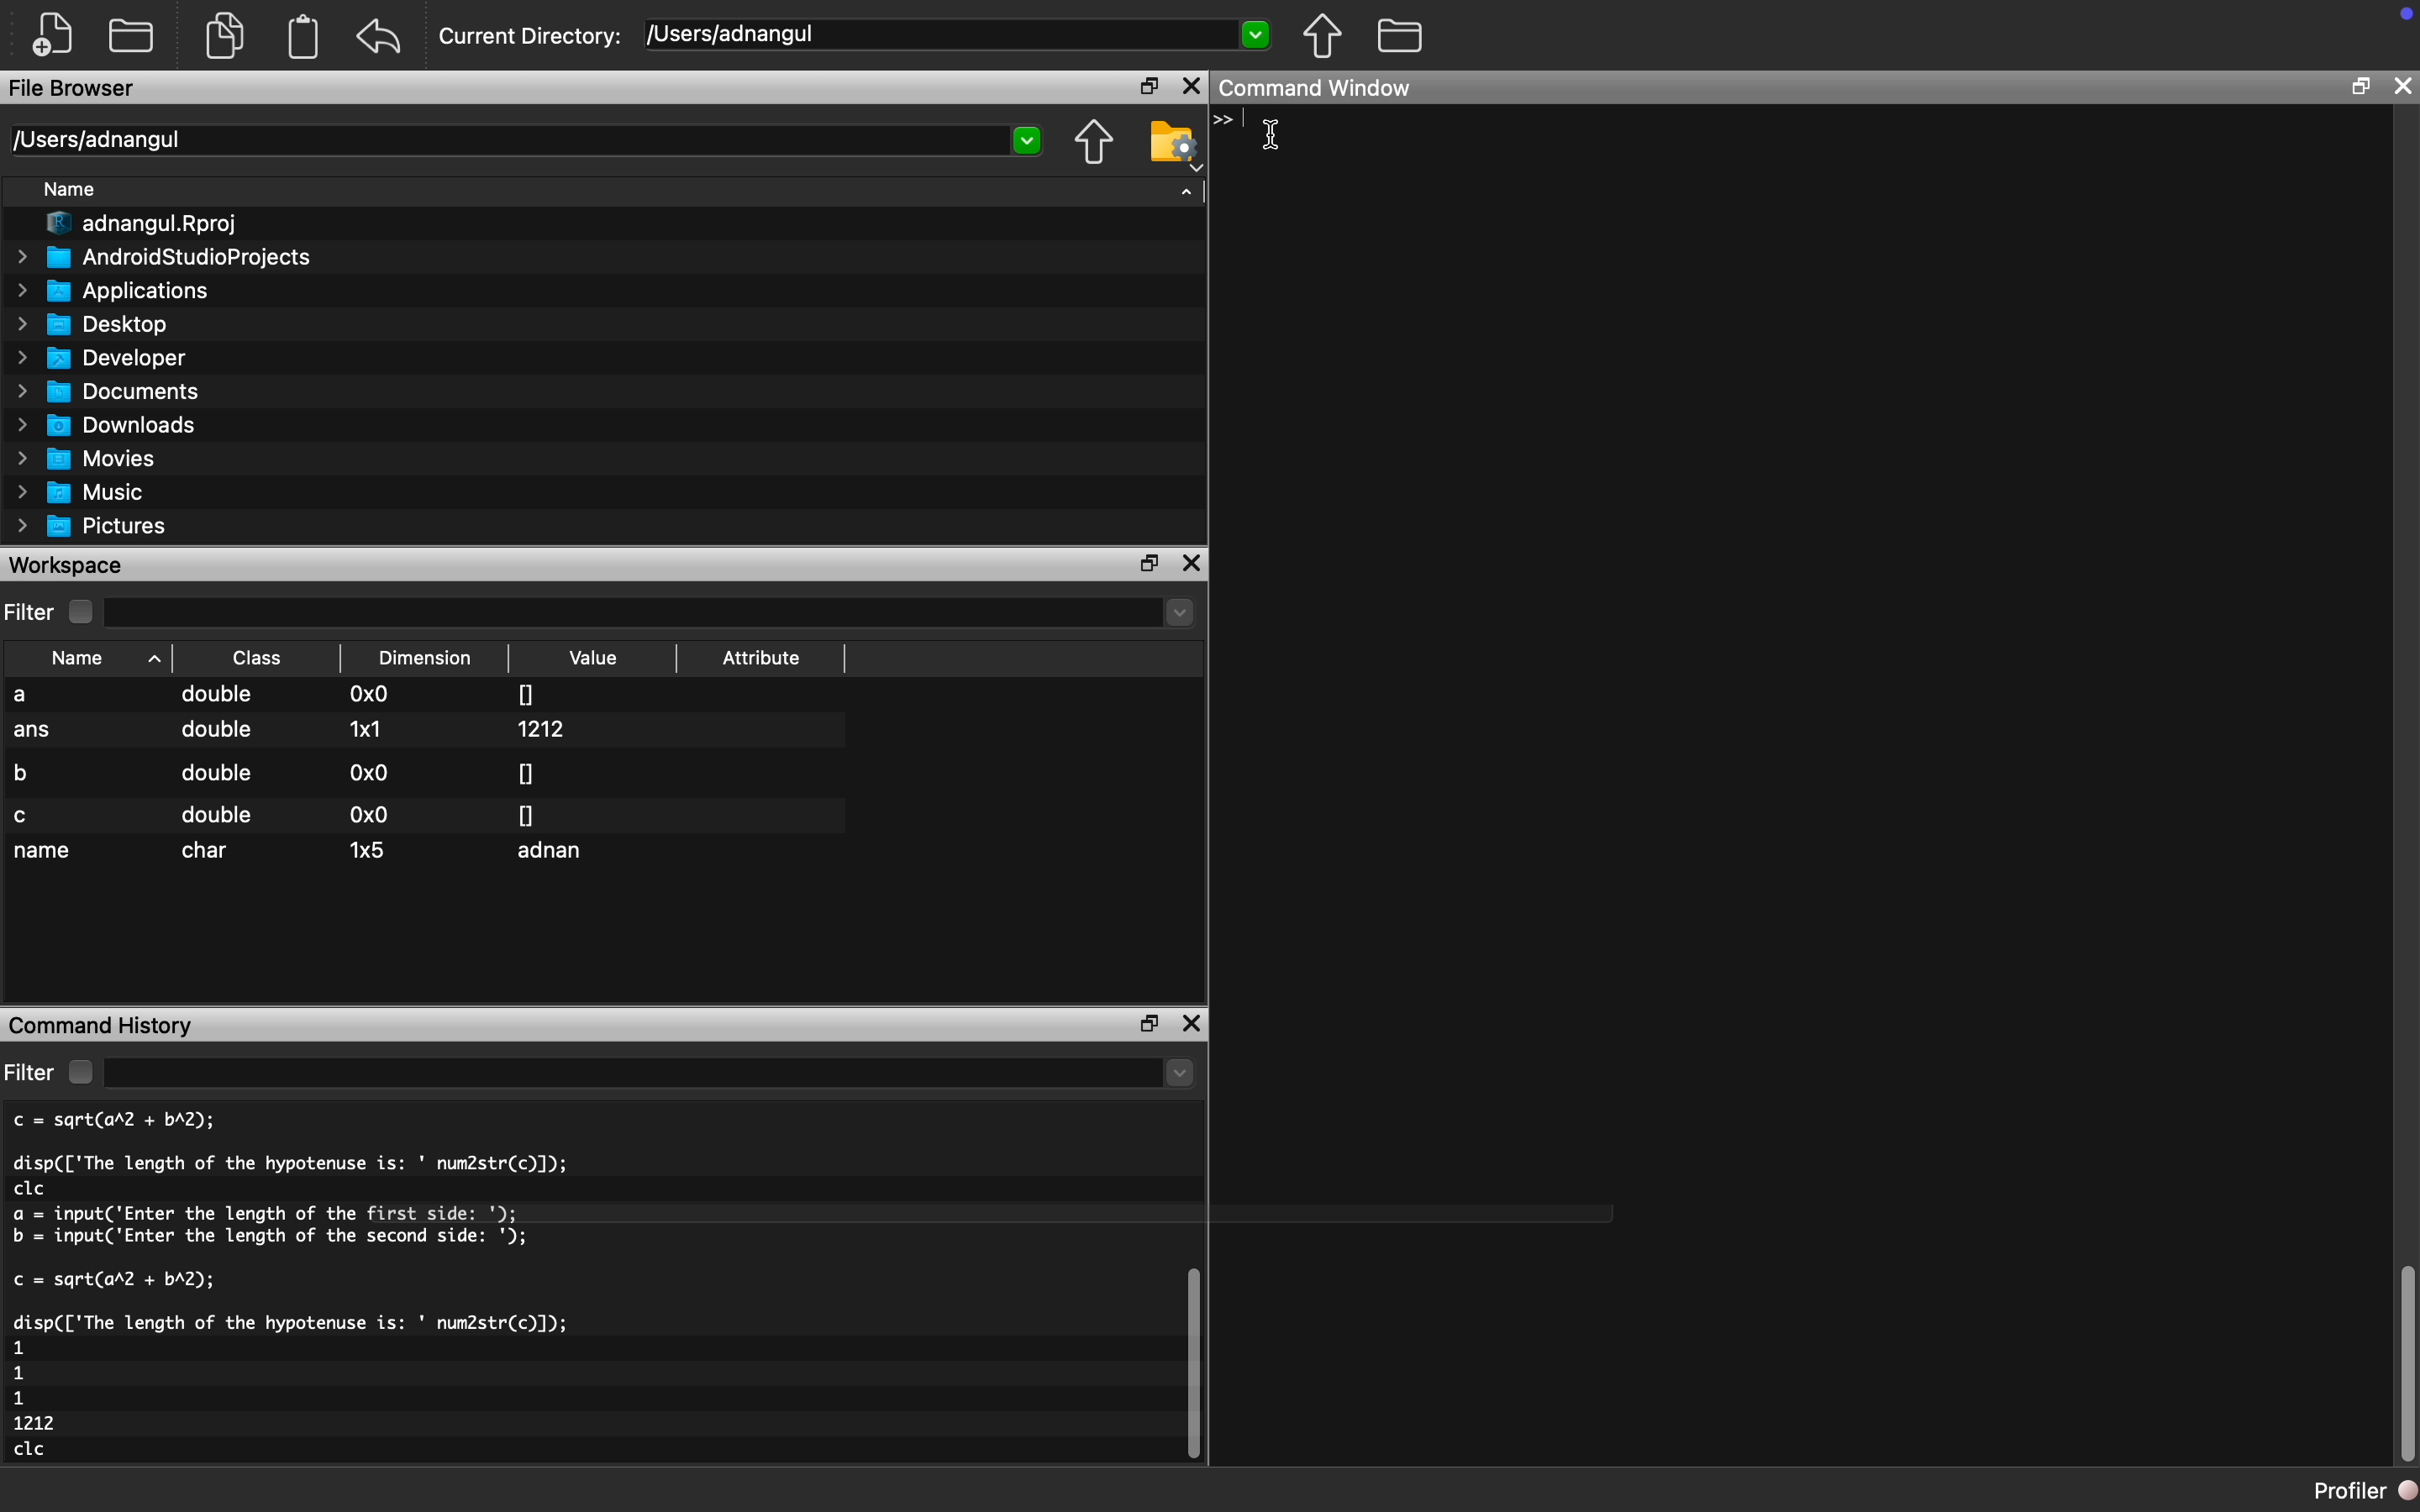 Image resolution: width=2420 pixels, height=1512 pixels. Describe the element at coordinates (1400, 33) in the screenshot. I see `folder` at that location.